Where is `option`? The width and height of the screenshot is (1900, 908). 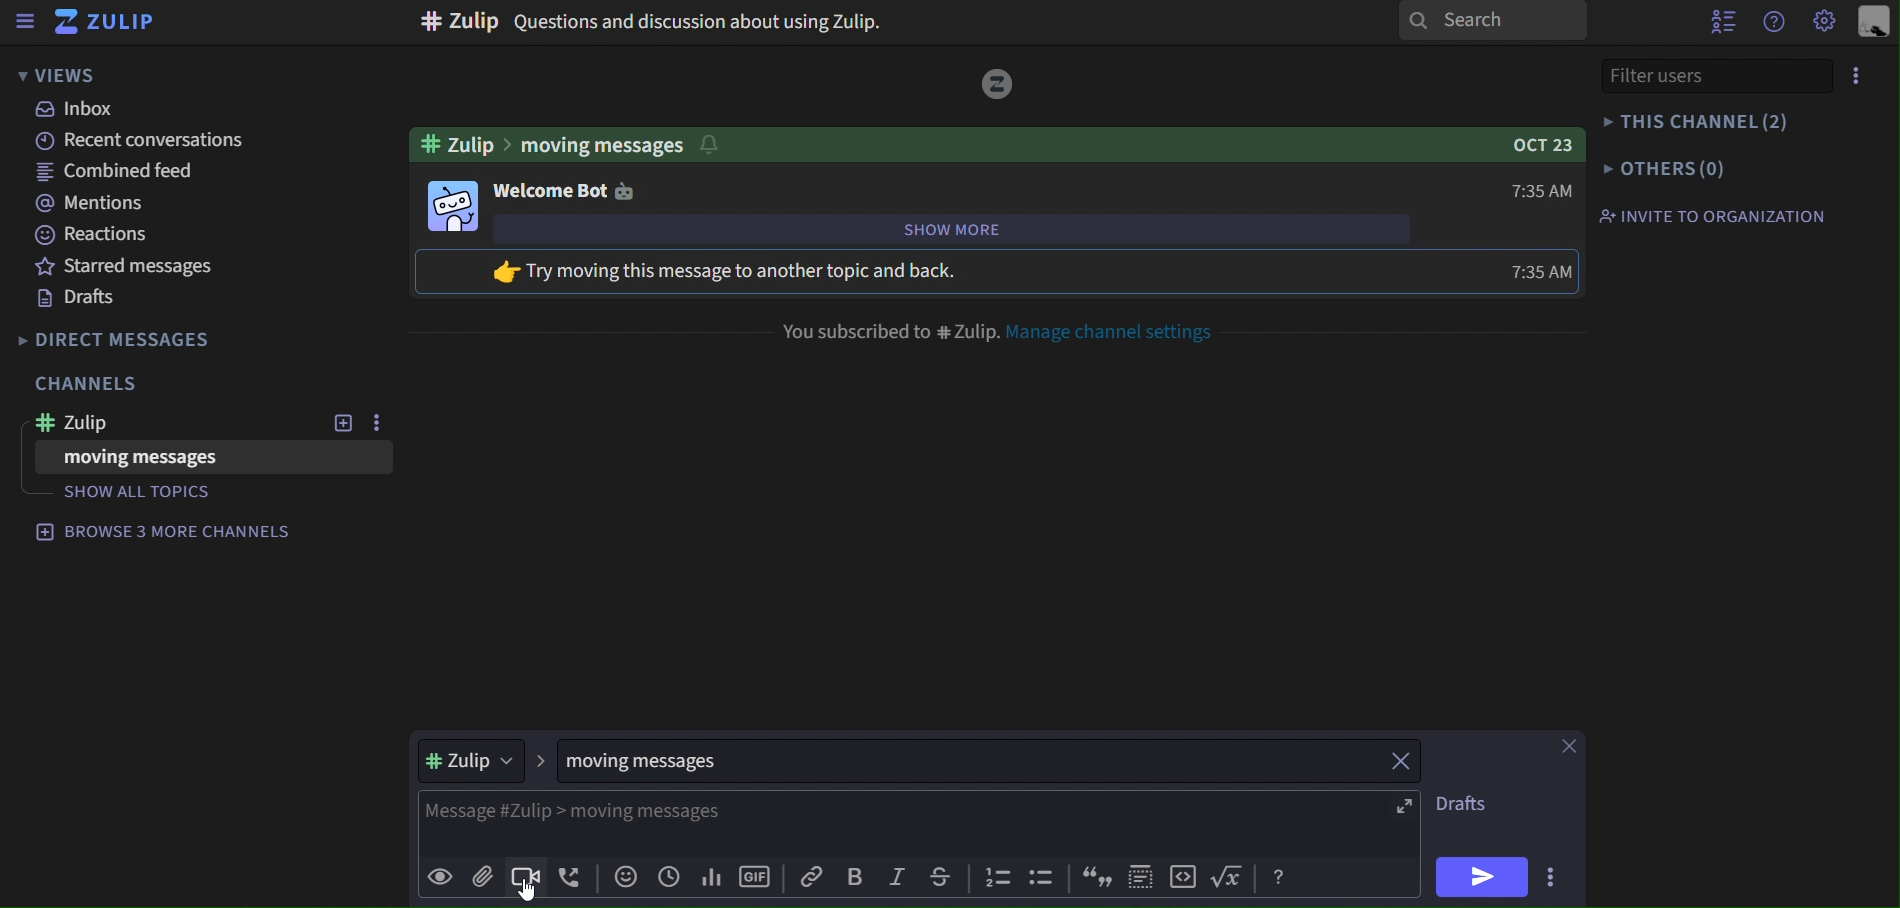 option is located at coordinates (373, 424).